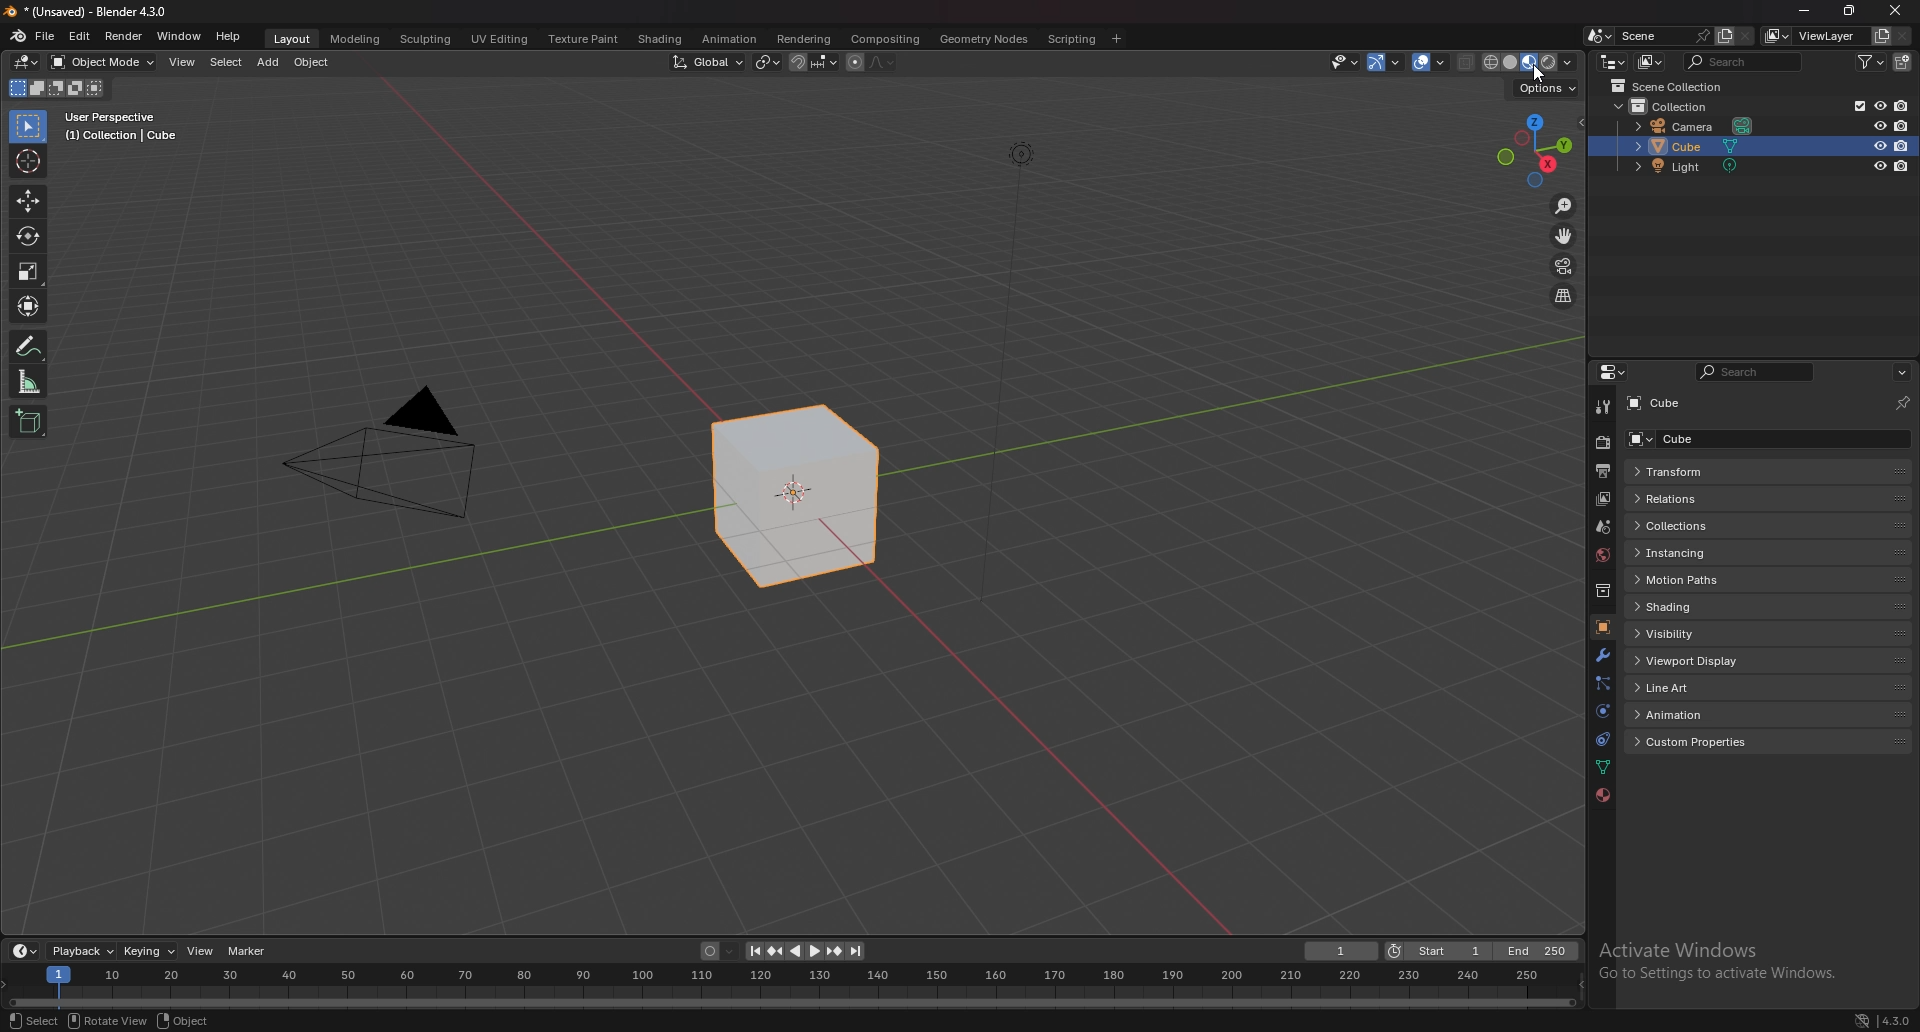 The image size is (1920, 1032). I want to click on view, so click(201, 951).